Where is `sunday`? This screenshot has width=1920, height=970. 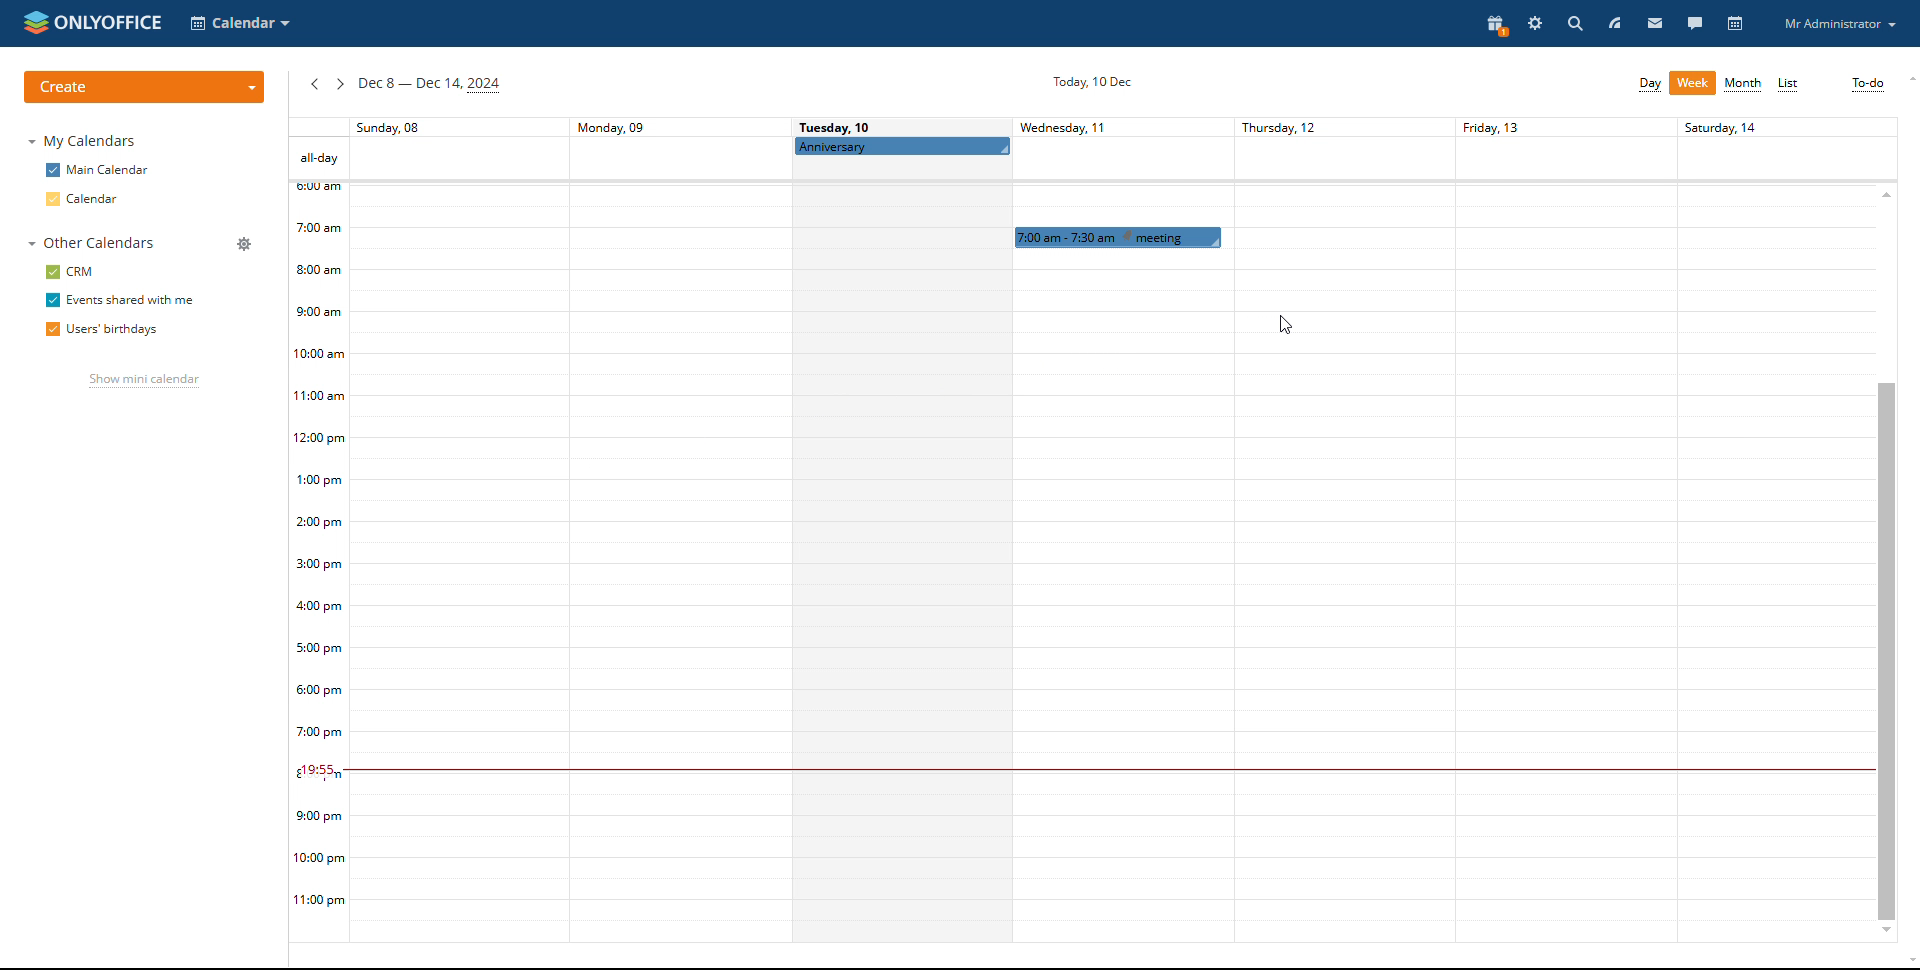
sunday is located at coordinates (458, 532).